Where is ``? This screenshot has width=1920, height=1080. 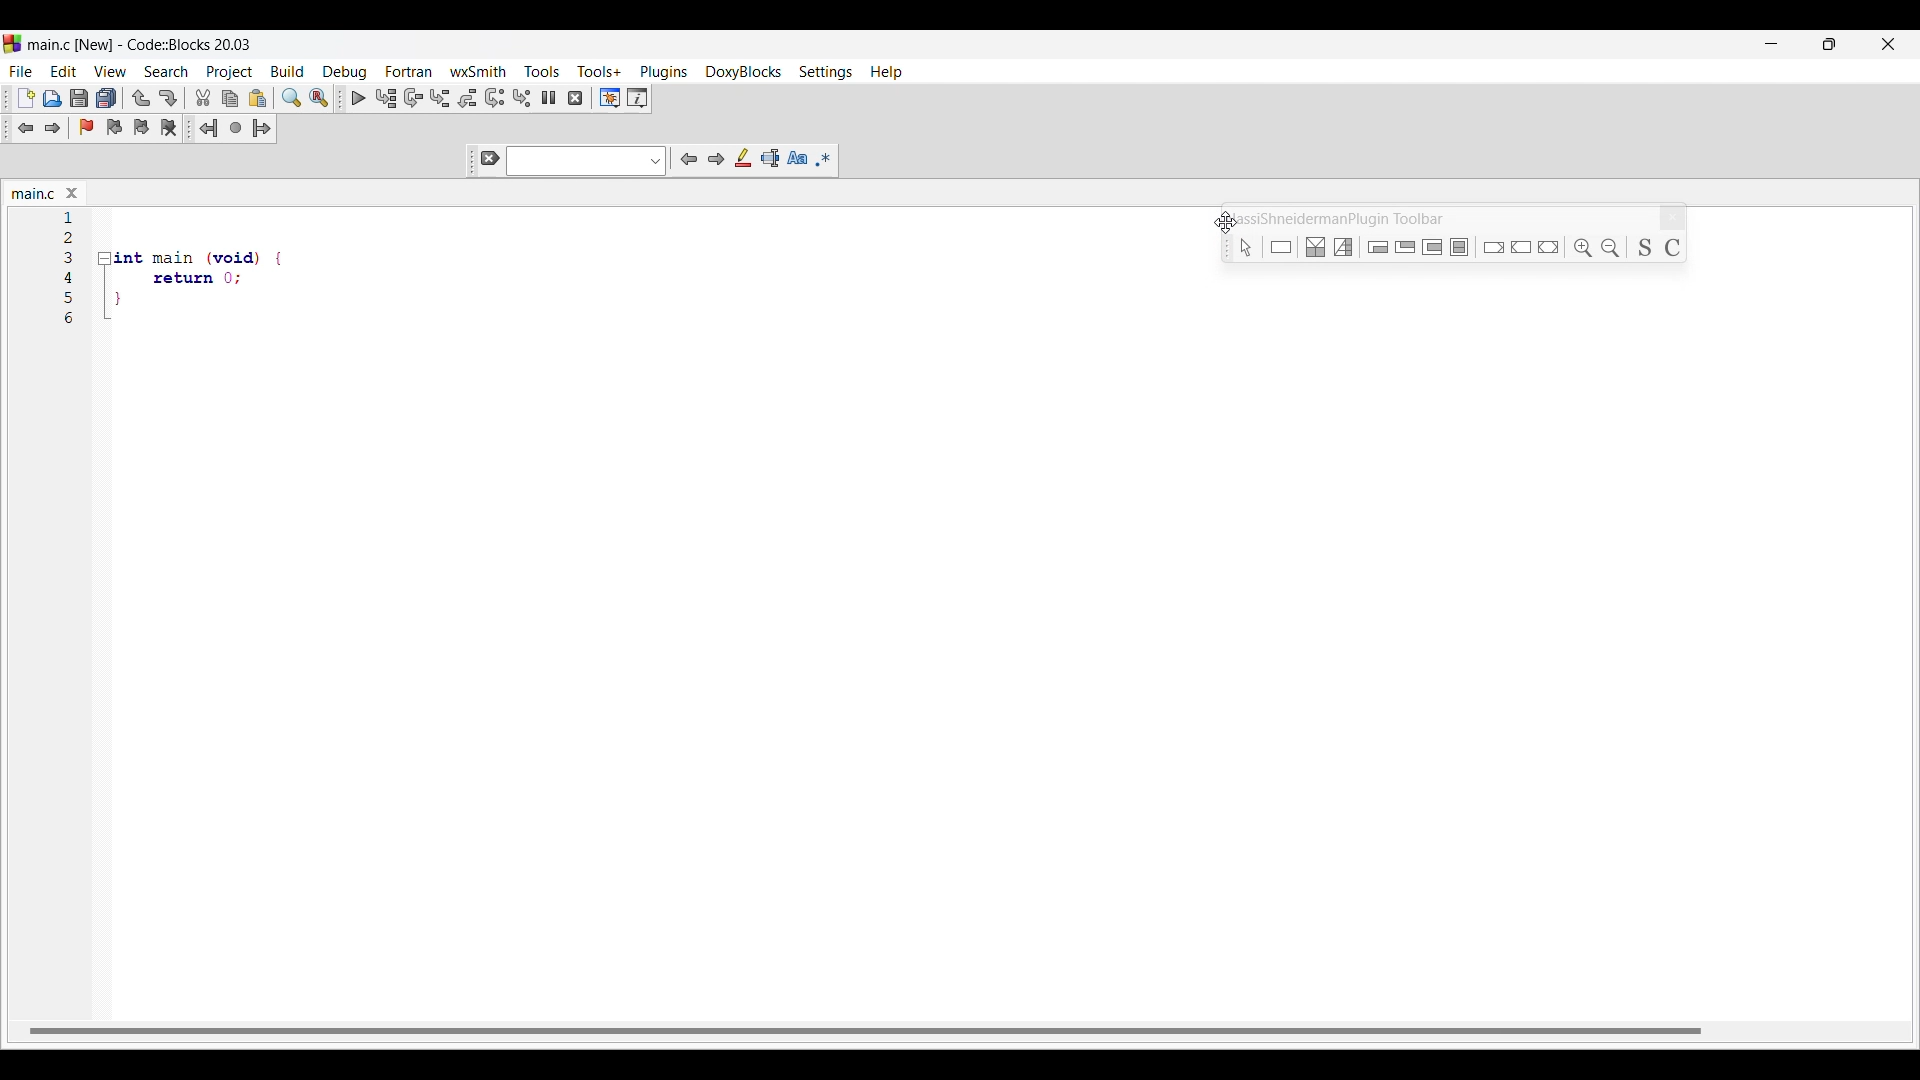
 is located at coordinates (1614, 244).